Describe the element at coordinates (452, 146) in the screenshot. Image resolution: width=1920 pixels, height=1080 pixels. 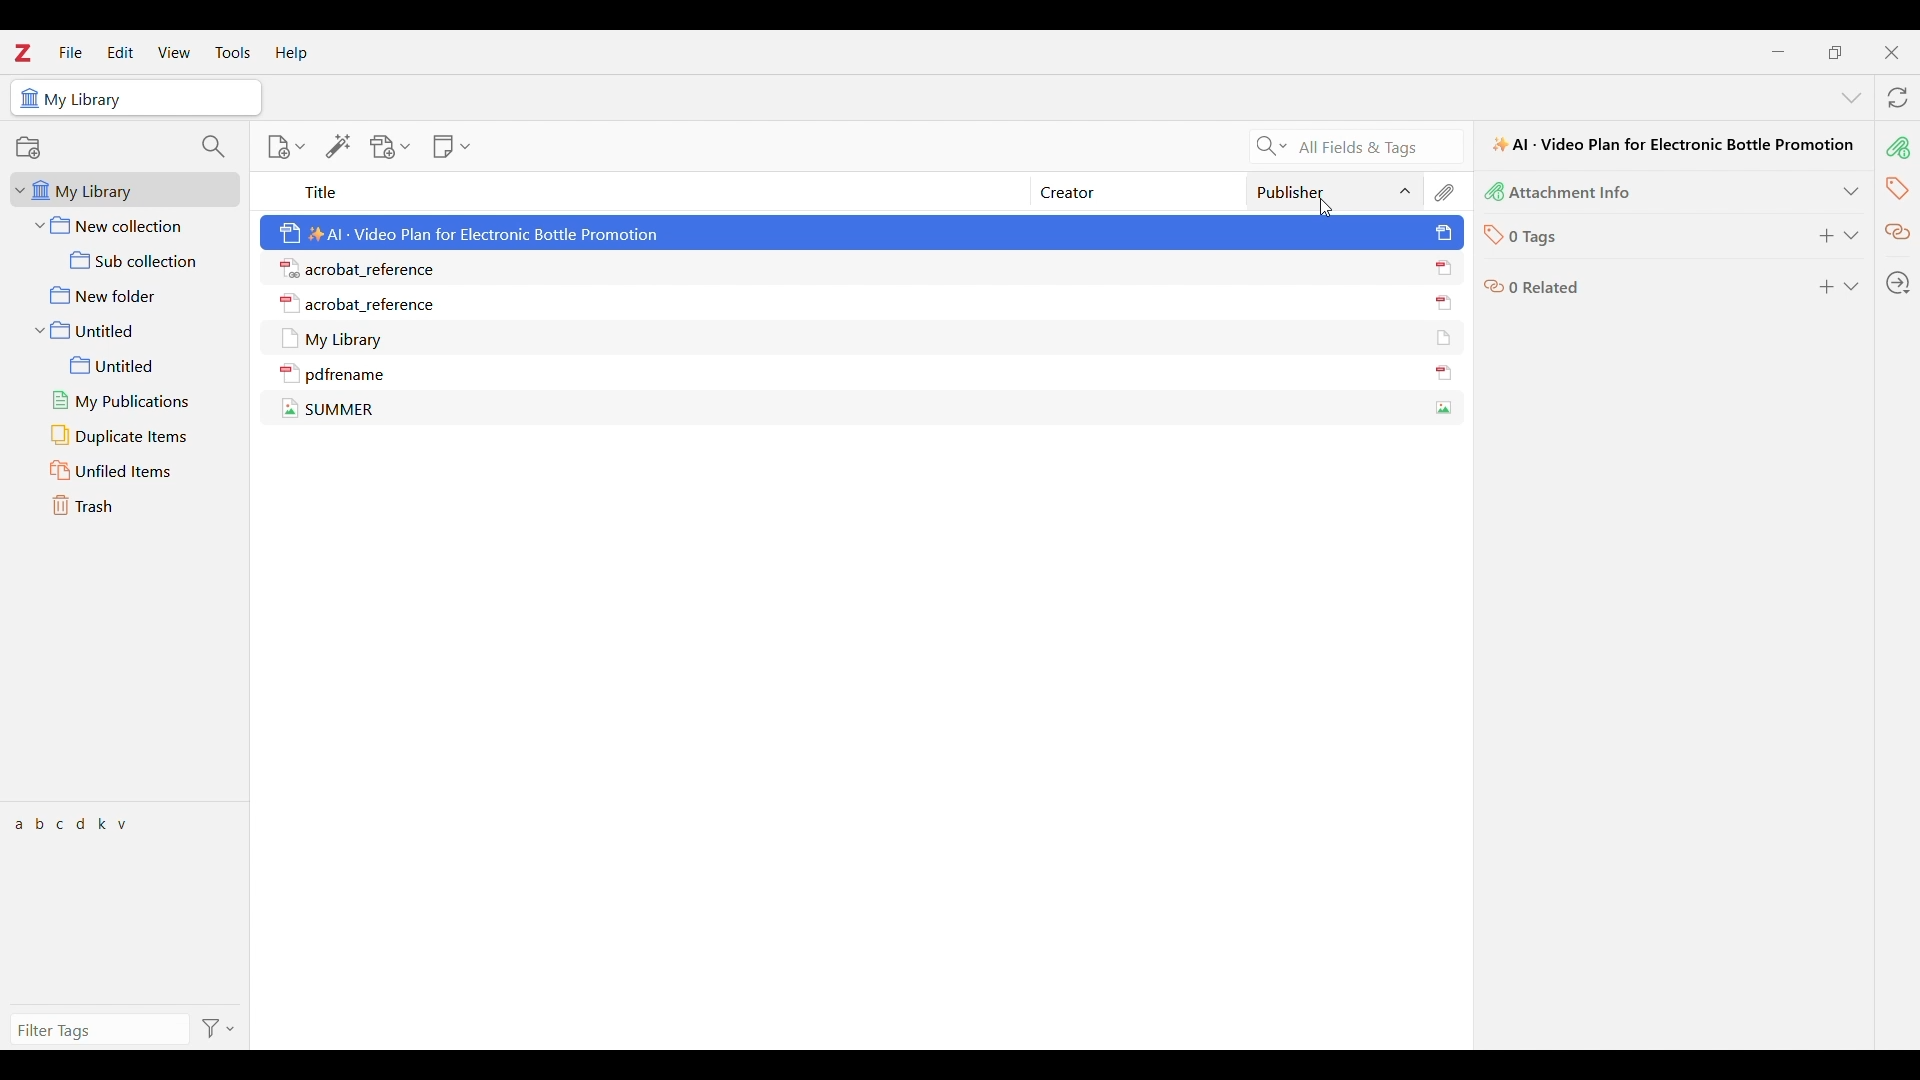
I see `New note options` at that location.